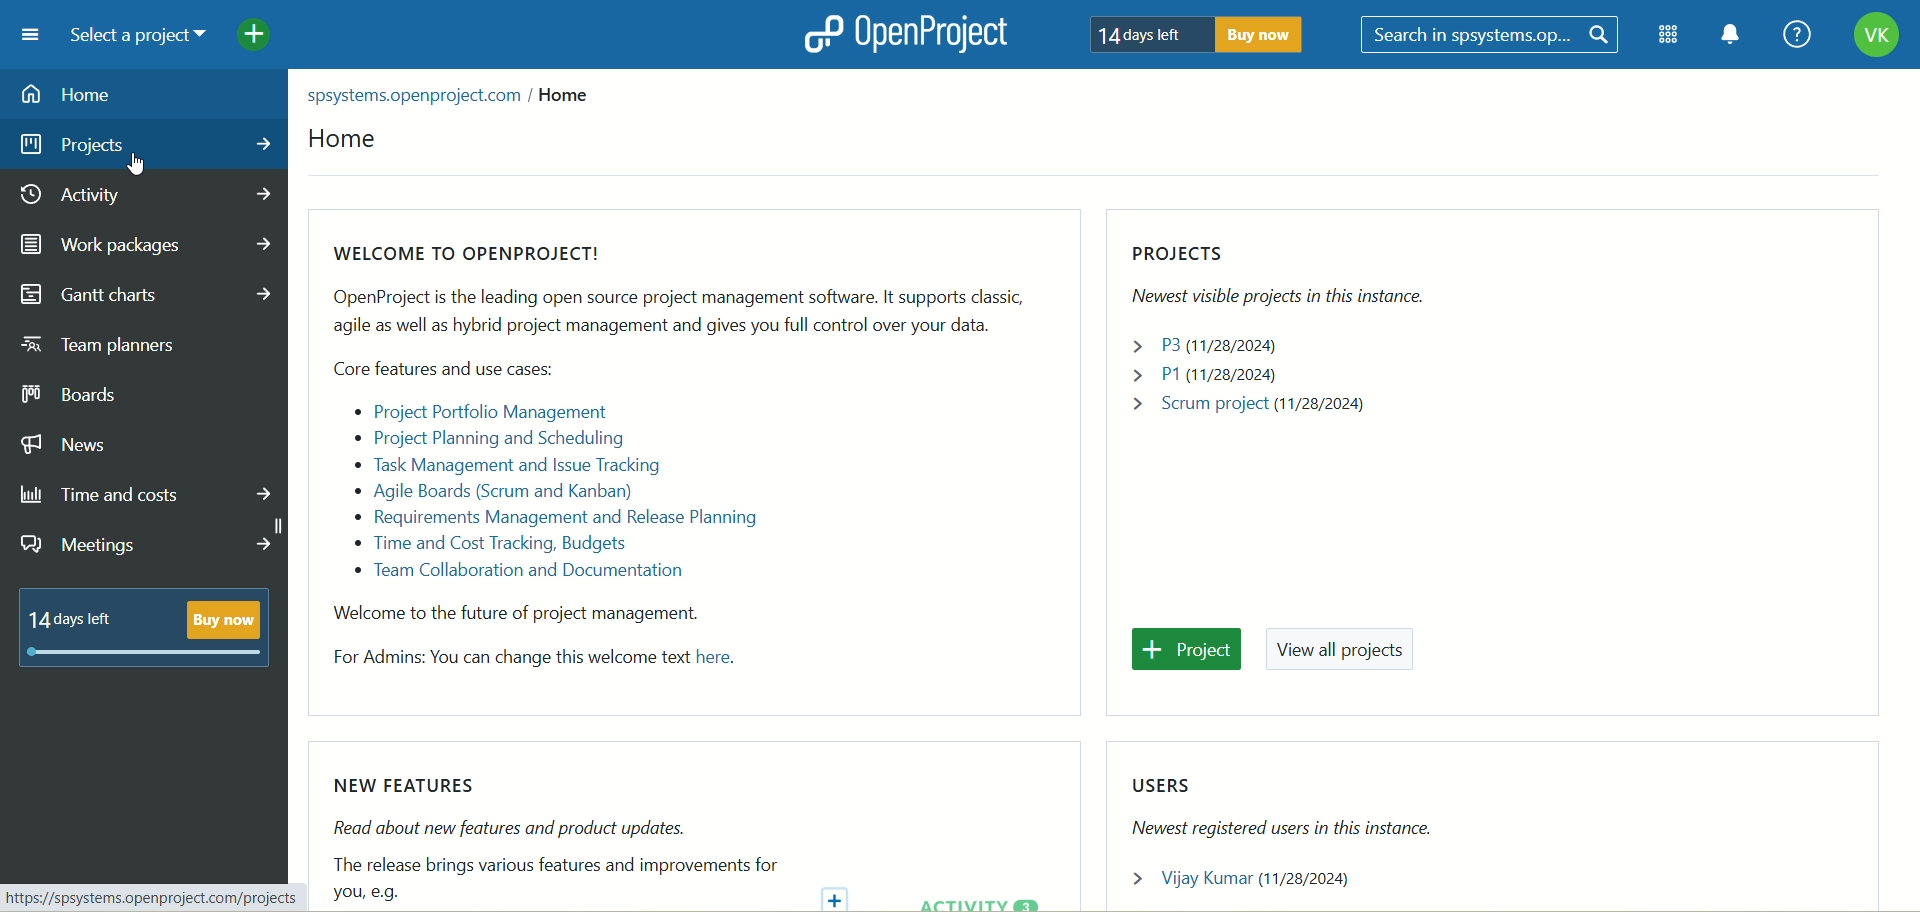 This screenshot has height=912, width=1920. I want to click on menu, so click(23, 38).